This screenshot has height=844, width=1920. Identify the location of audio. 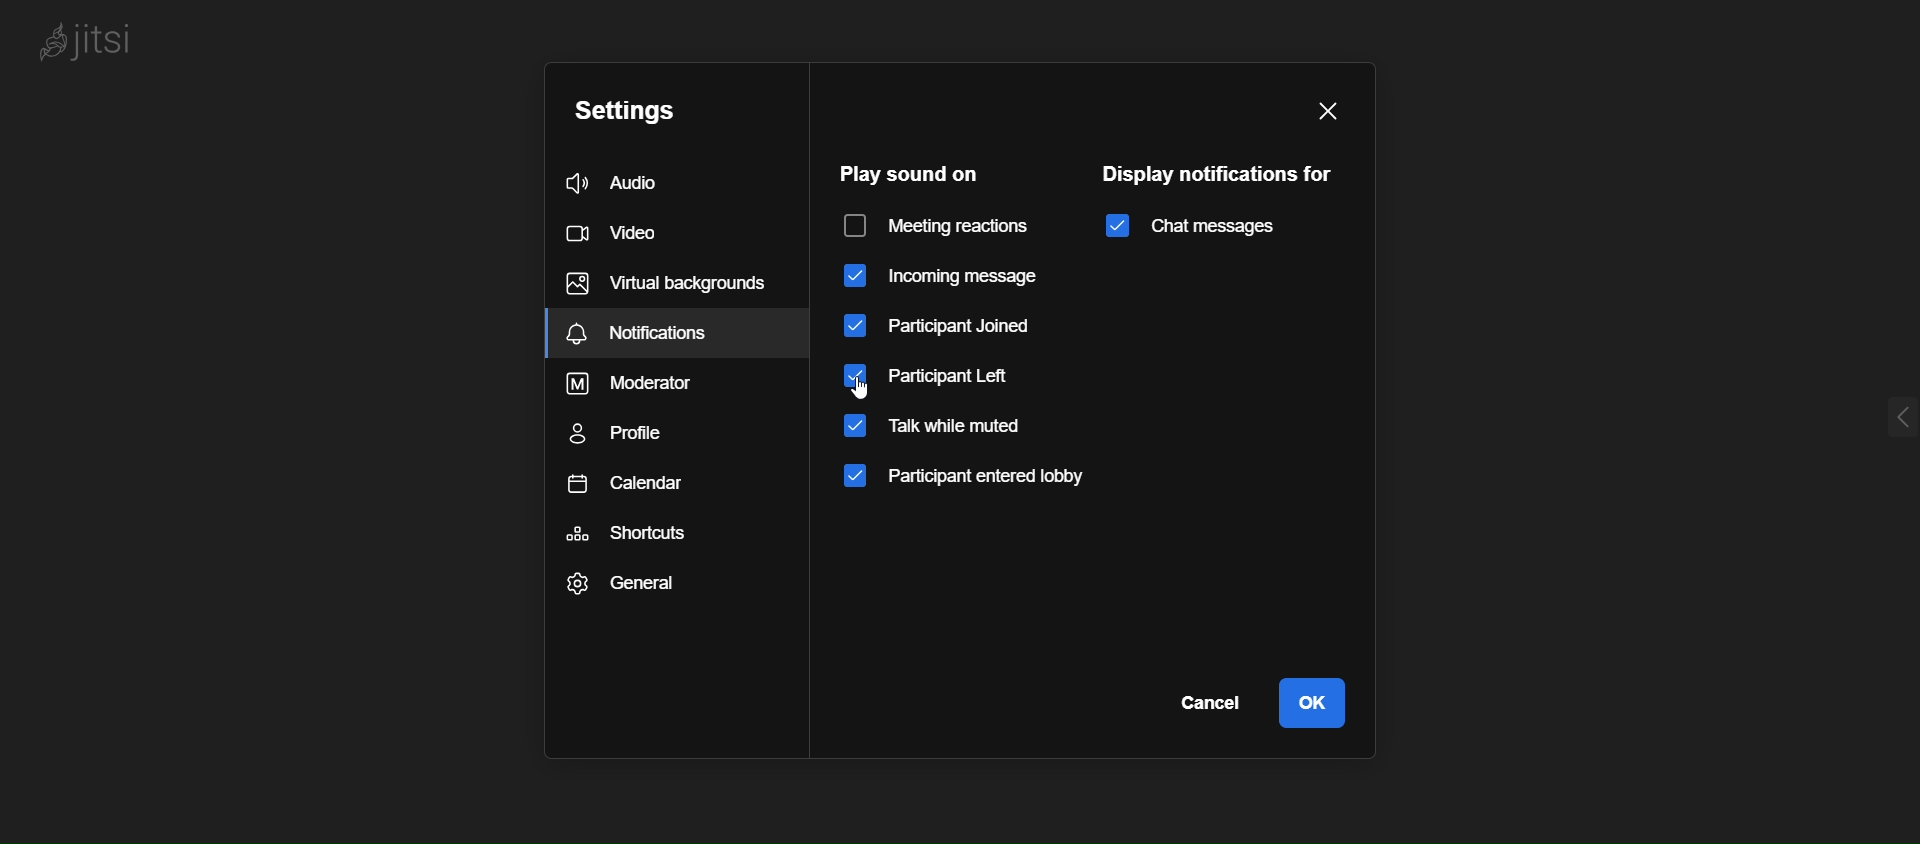
(623, 182).